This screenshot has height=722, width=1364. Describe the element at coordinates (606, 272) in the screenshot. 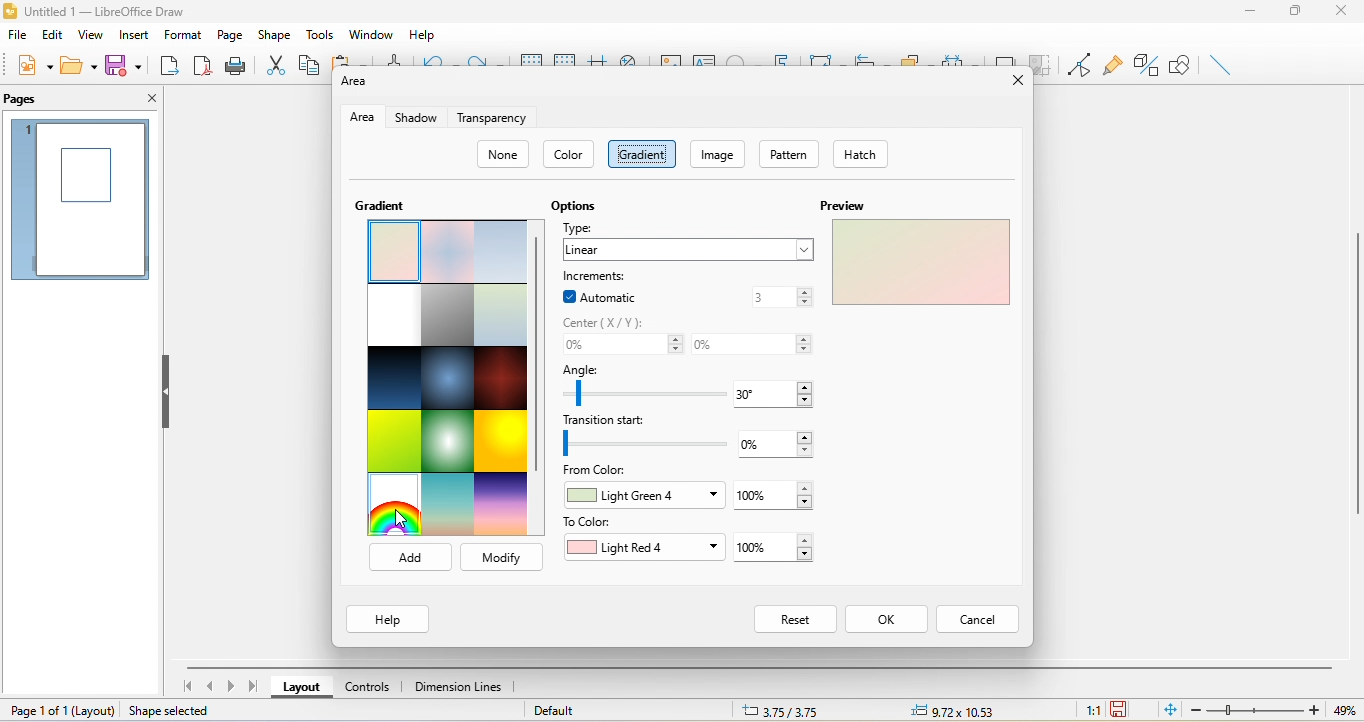

I see `increments` at that location.